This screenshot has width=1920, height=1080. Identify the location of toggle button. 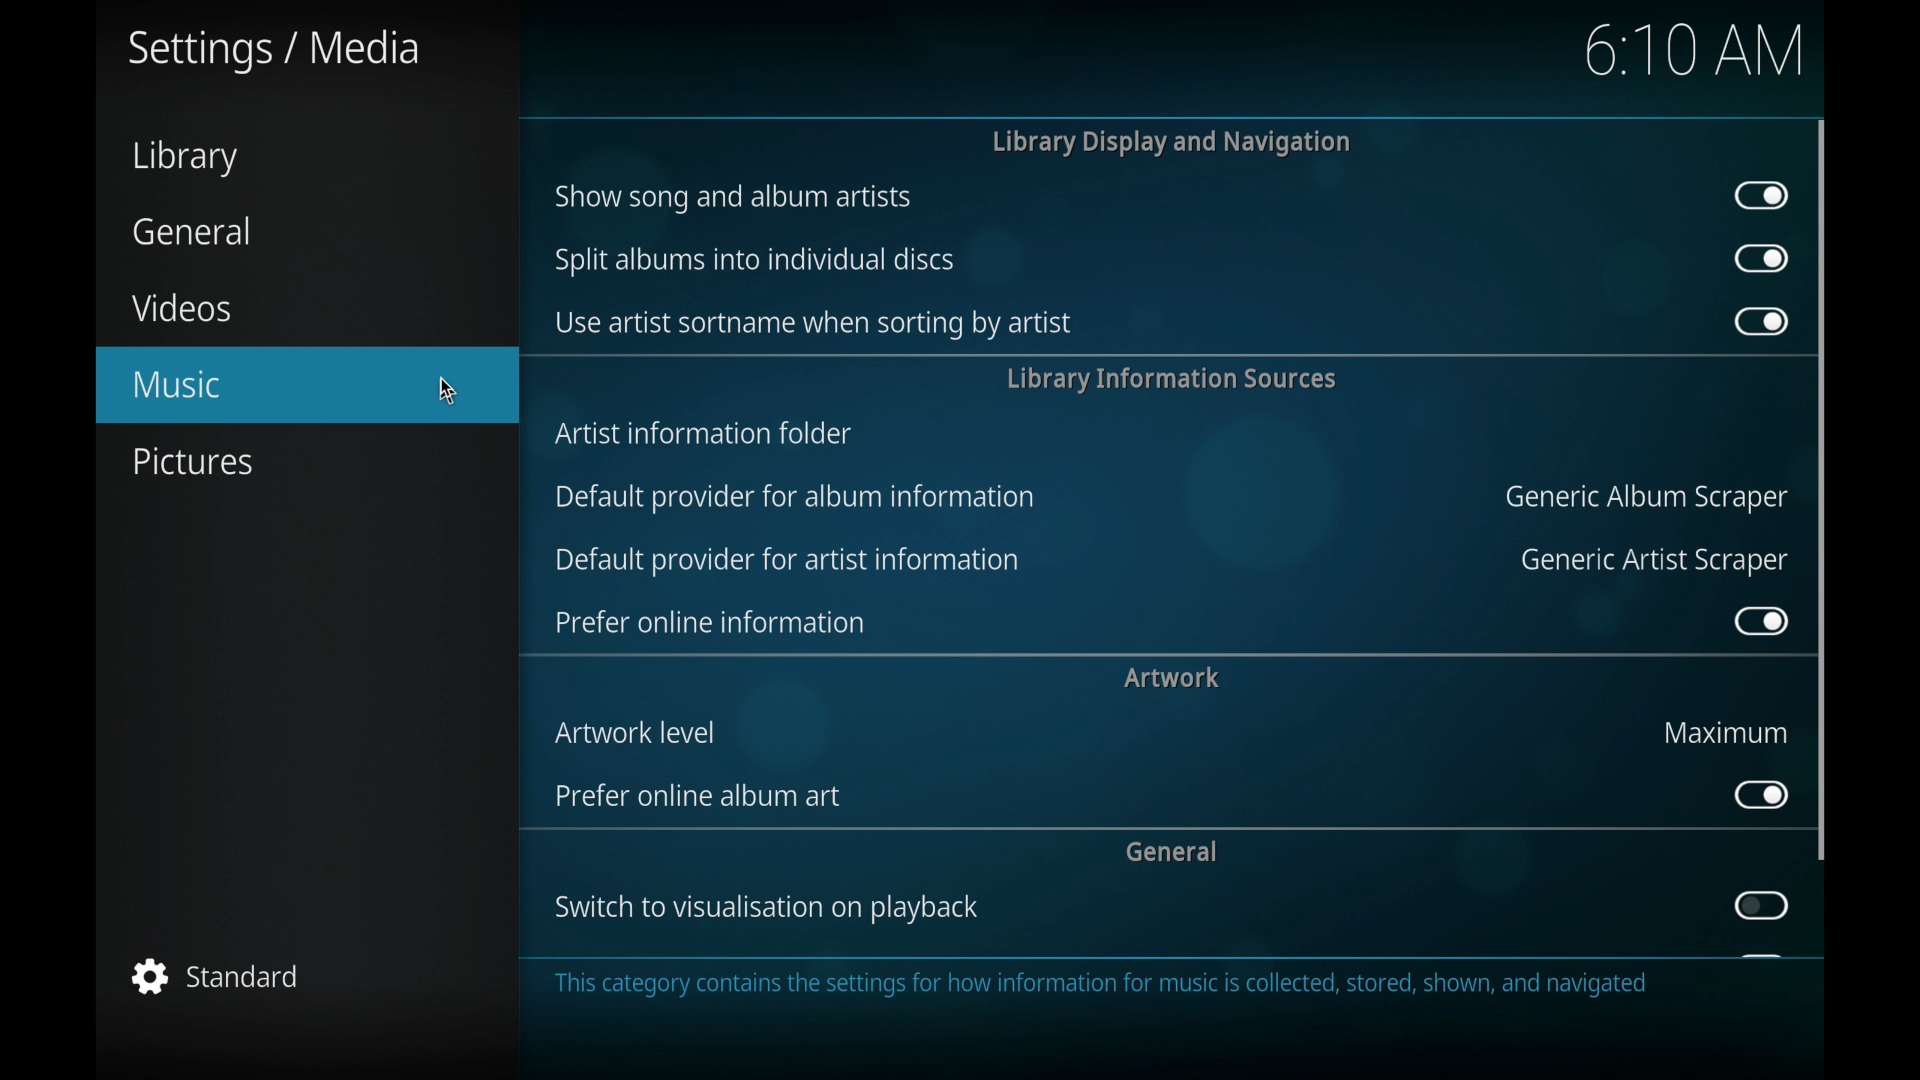
(1762, 196).